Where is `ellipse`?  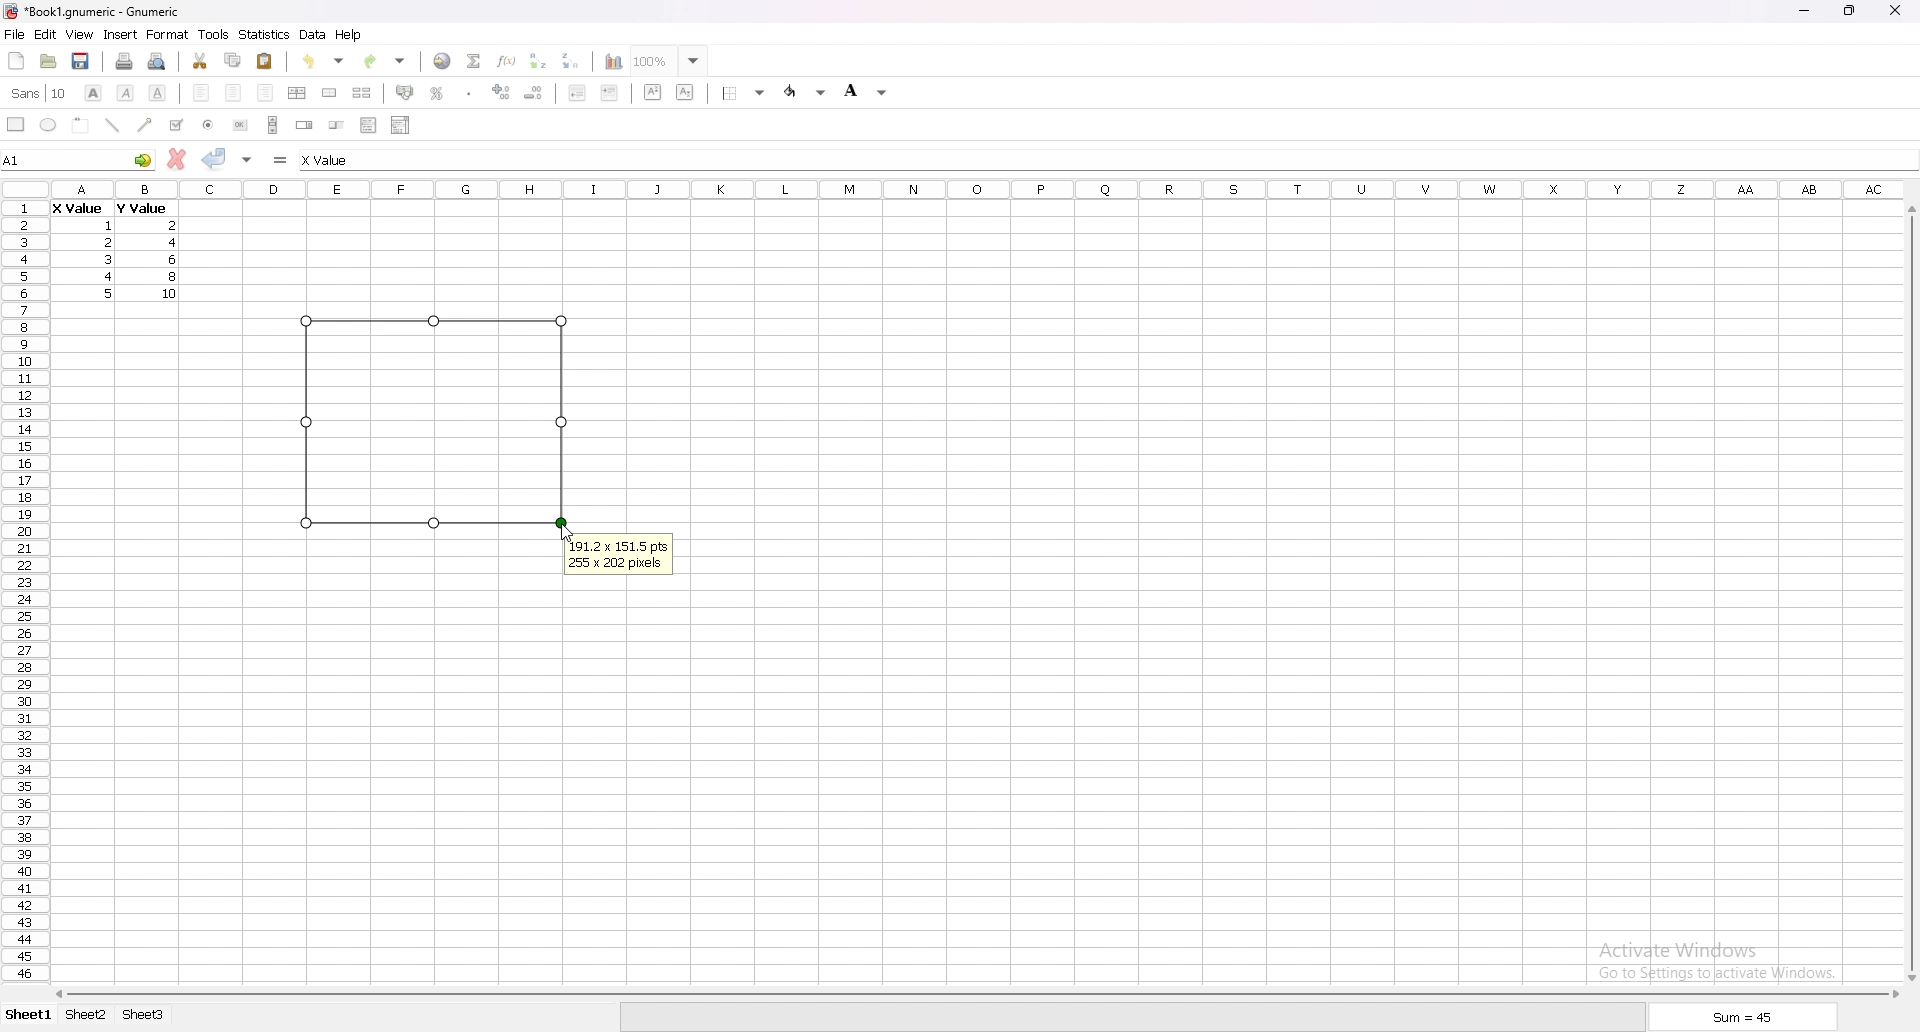
ellipse is located at coordinates (48, 124).